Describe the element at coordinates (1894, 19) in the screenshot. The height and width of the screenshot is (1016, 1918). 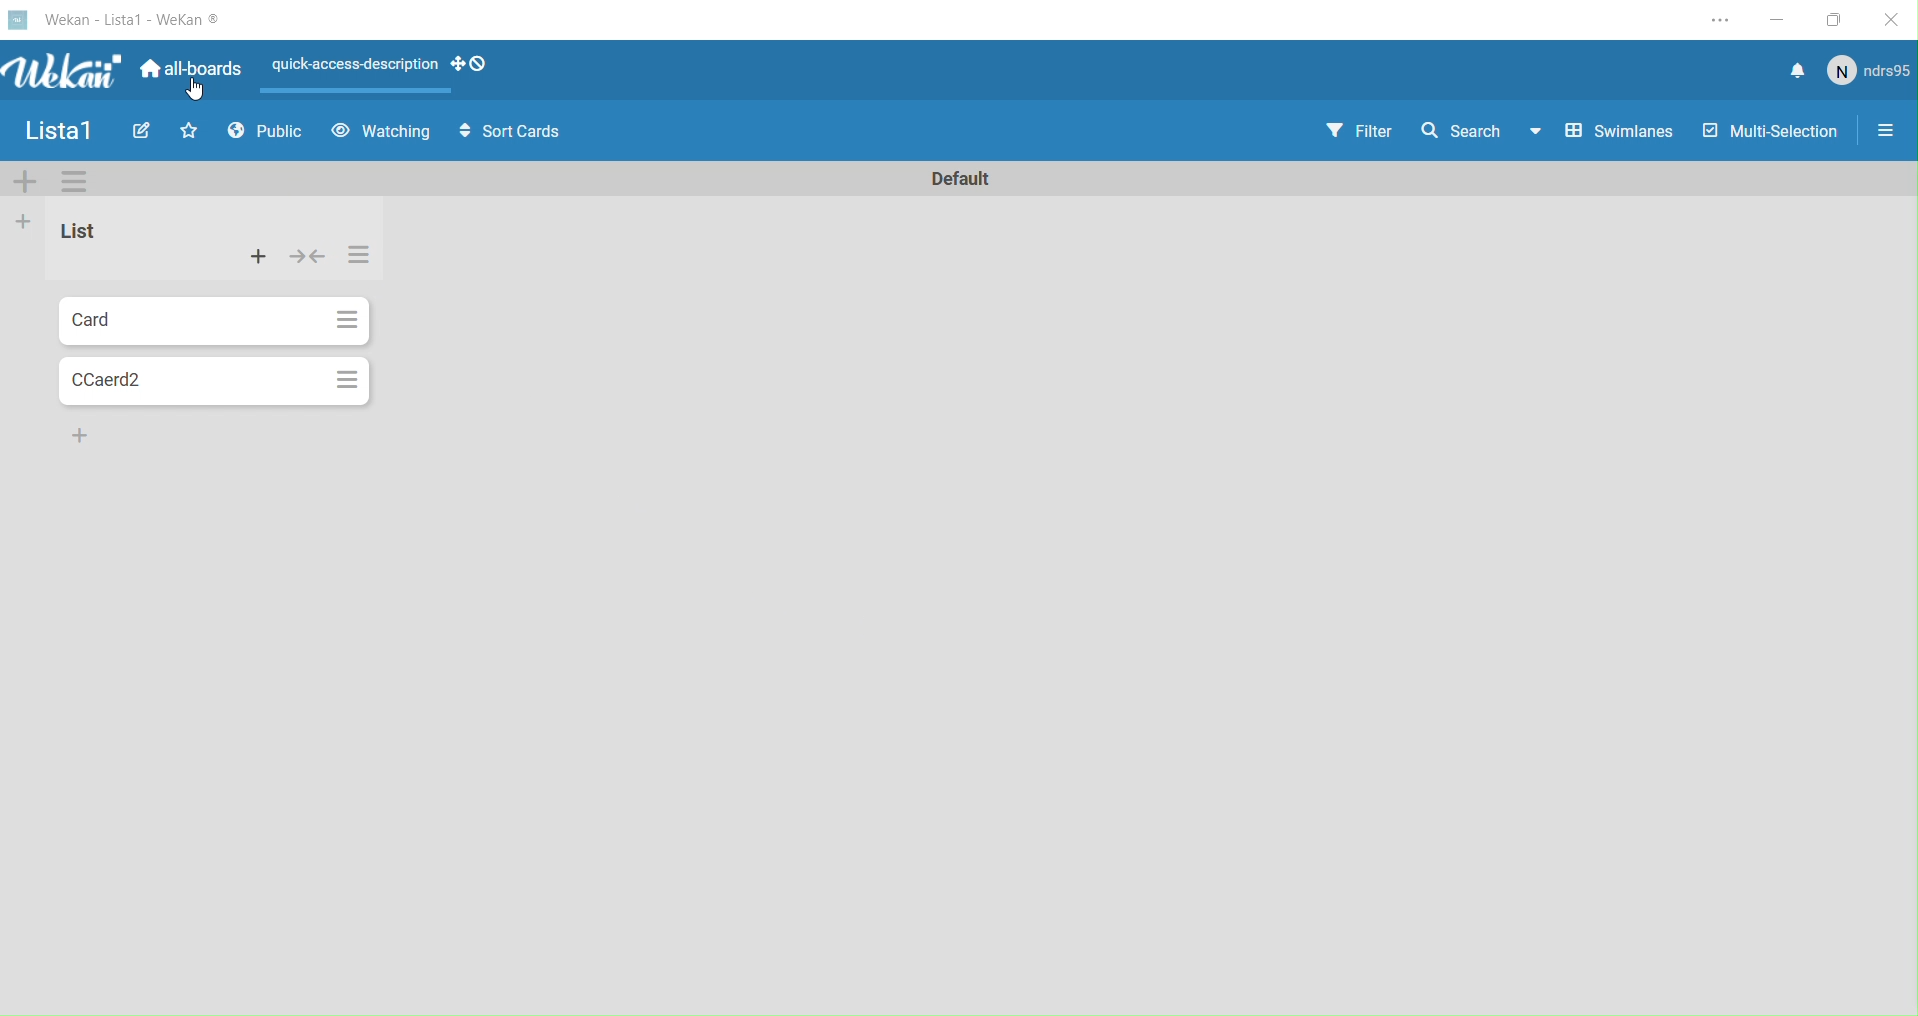
I see `Close` at that location.